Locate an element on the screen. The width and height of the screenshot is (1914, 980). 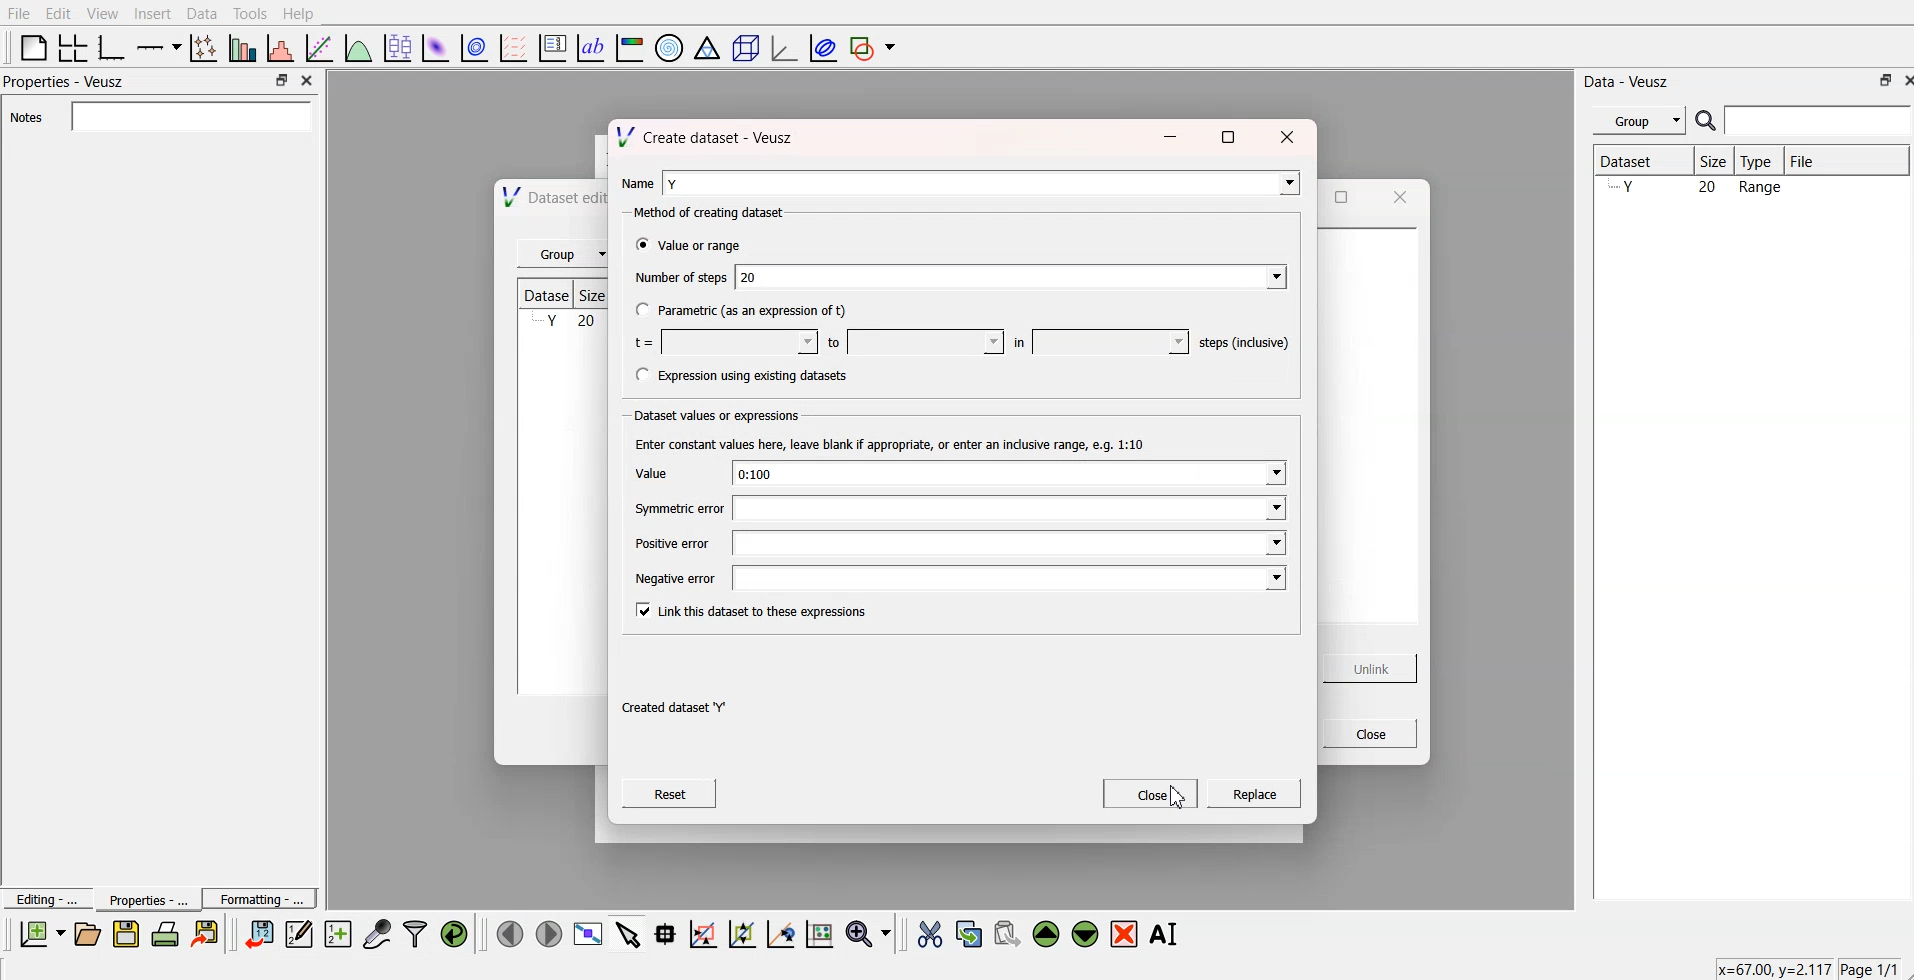
3D graph is located at coordinates (782, 47).